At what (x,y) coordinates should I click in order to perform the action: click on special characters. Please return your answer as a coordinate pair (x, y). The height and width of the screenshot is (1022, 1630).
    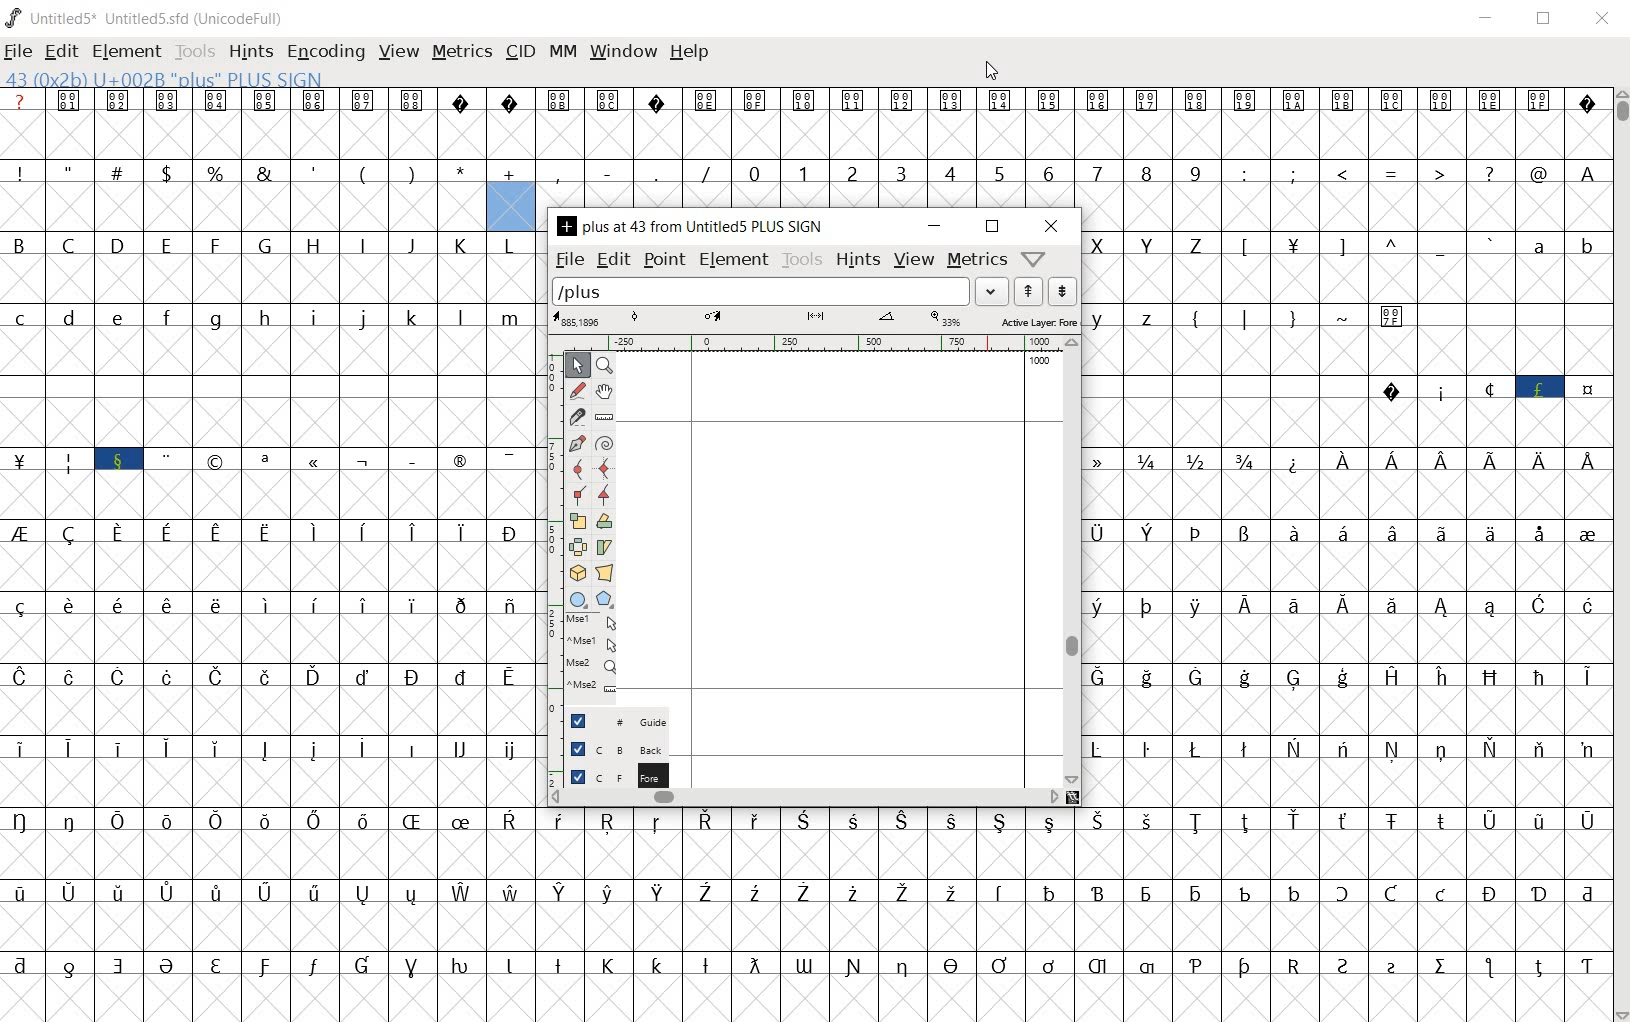
    Looking at the image, I should click on (637, 187).